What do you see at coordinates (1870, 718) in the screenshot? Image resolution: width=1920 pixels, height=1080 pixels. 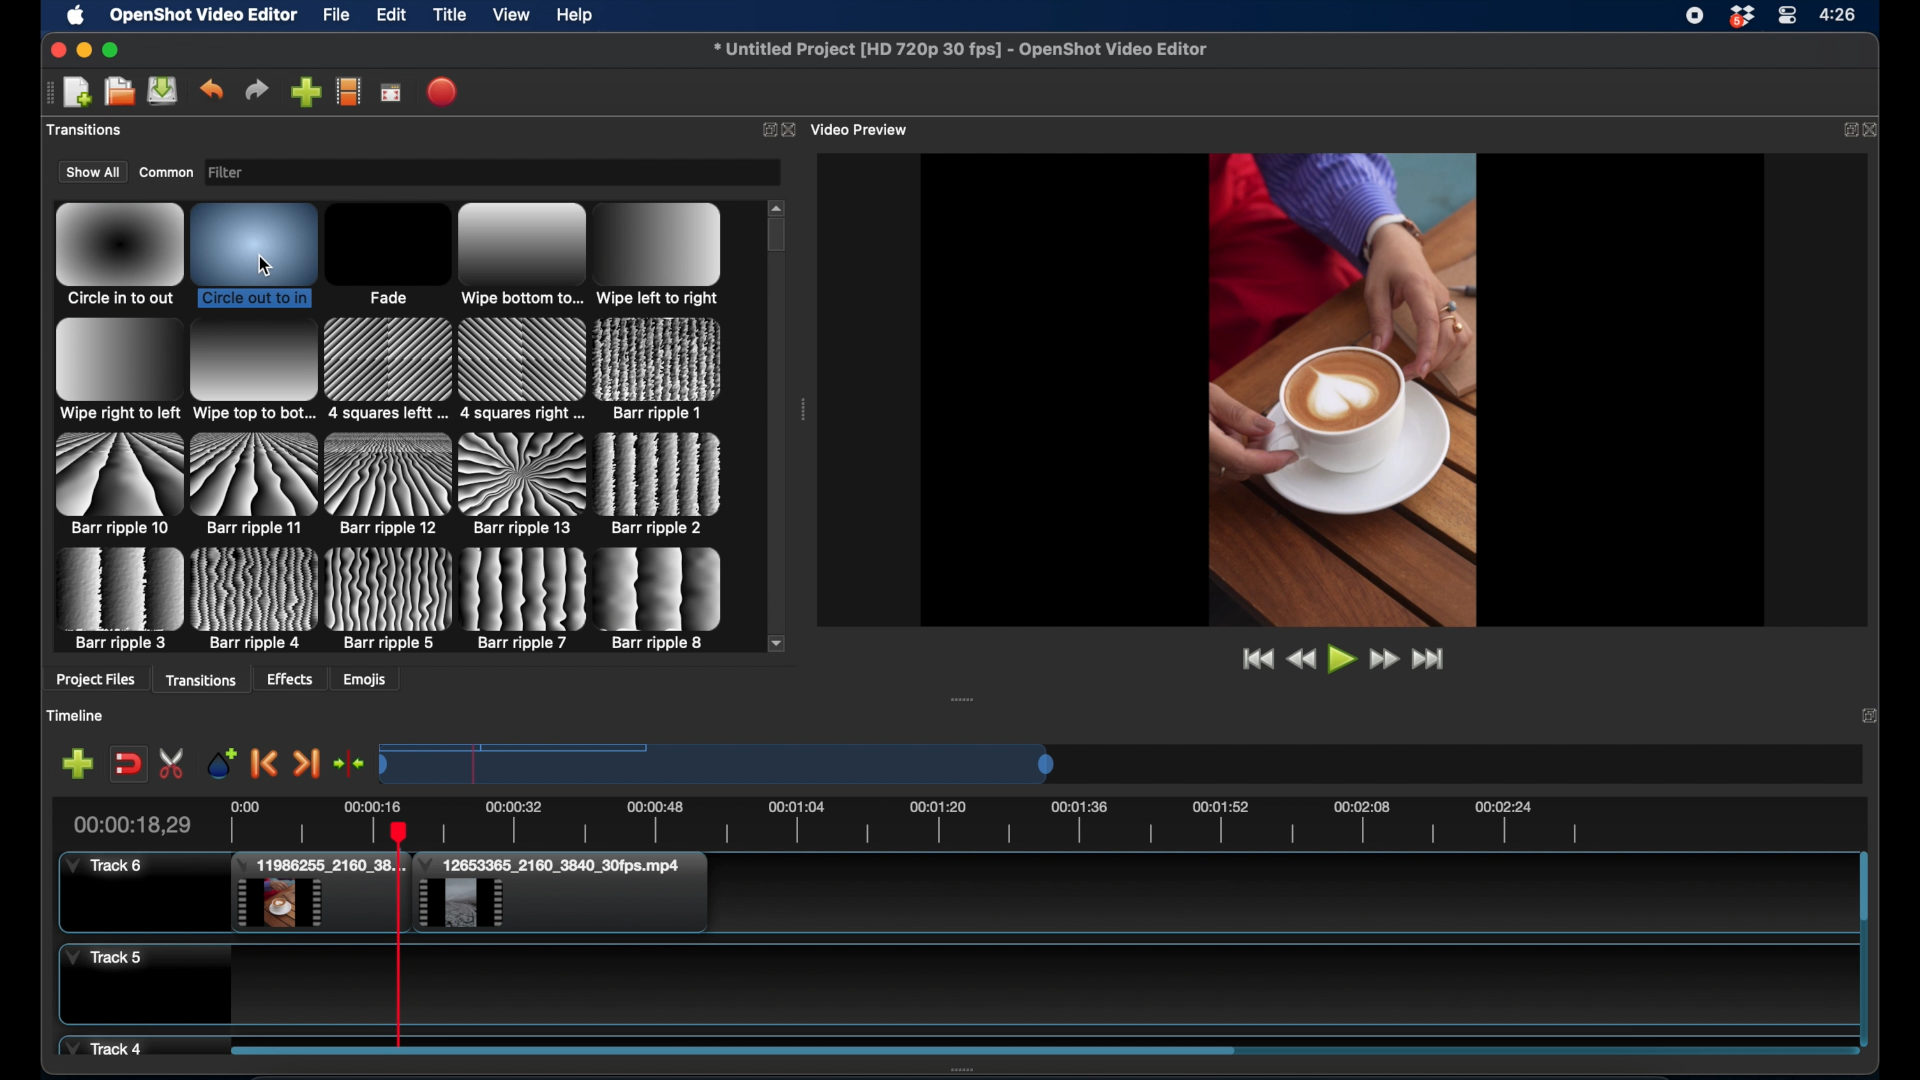 I see `expand` at bounding box center [1870, 718].